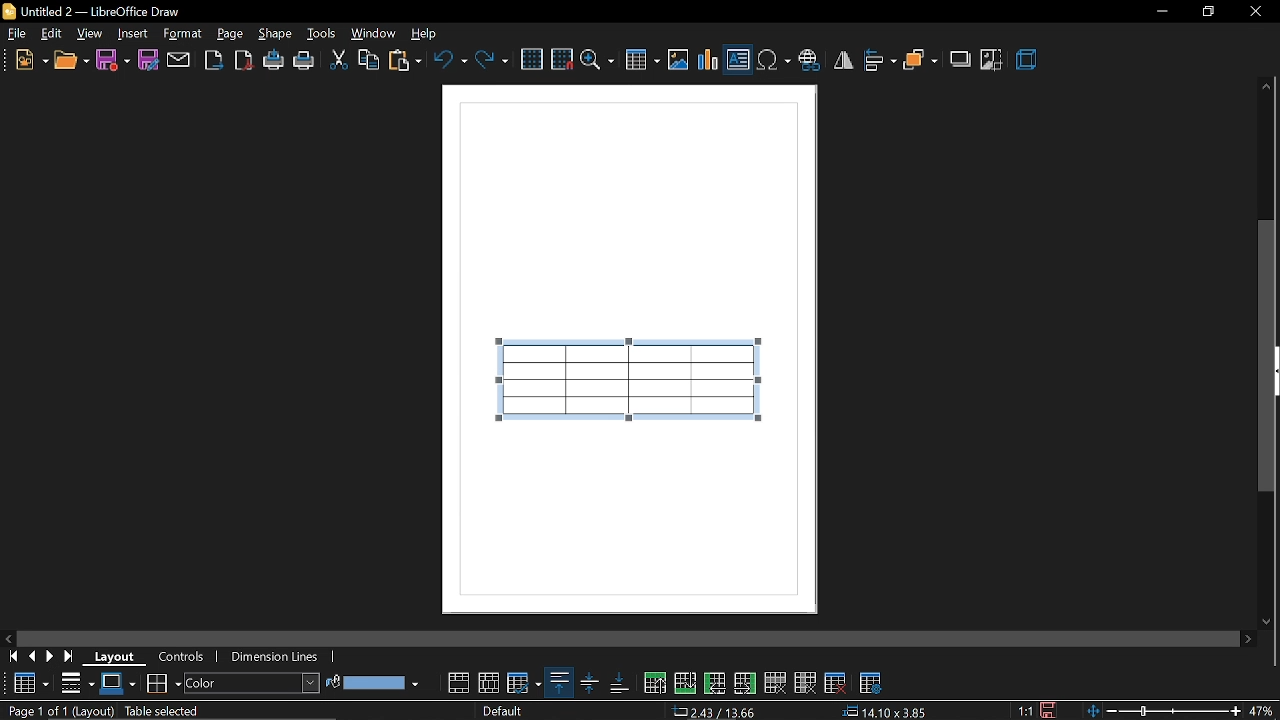 The height and width of the screenshot is (720, 1280). Describe the element at coordinates (1265, 711) in the screenshot. I see `47%` at that location.